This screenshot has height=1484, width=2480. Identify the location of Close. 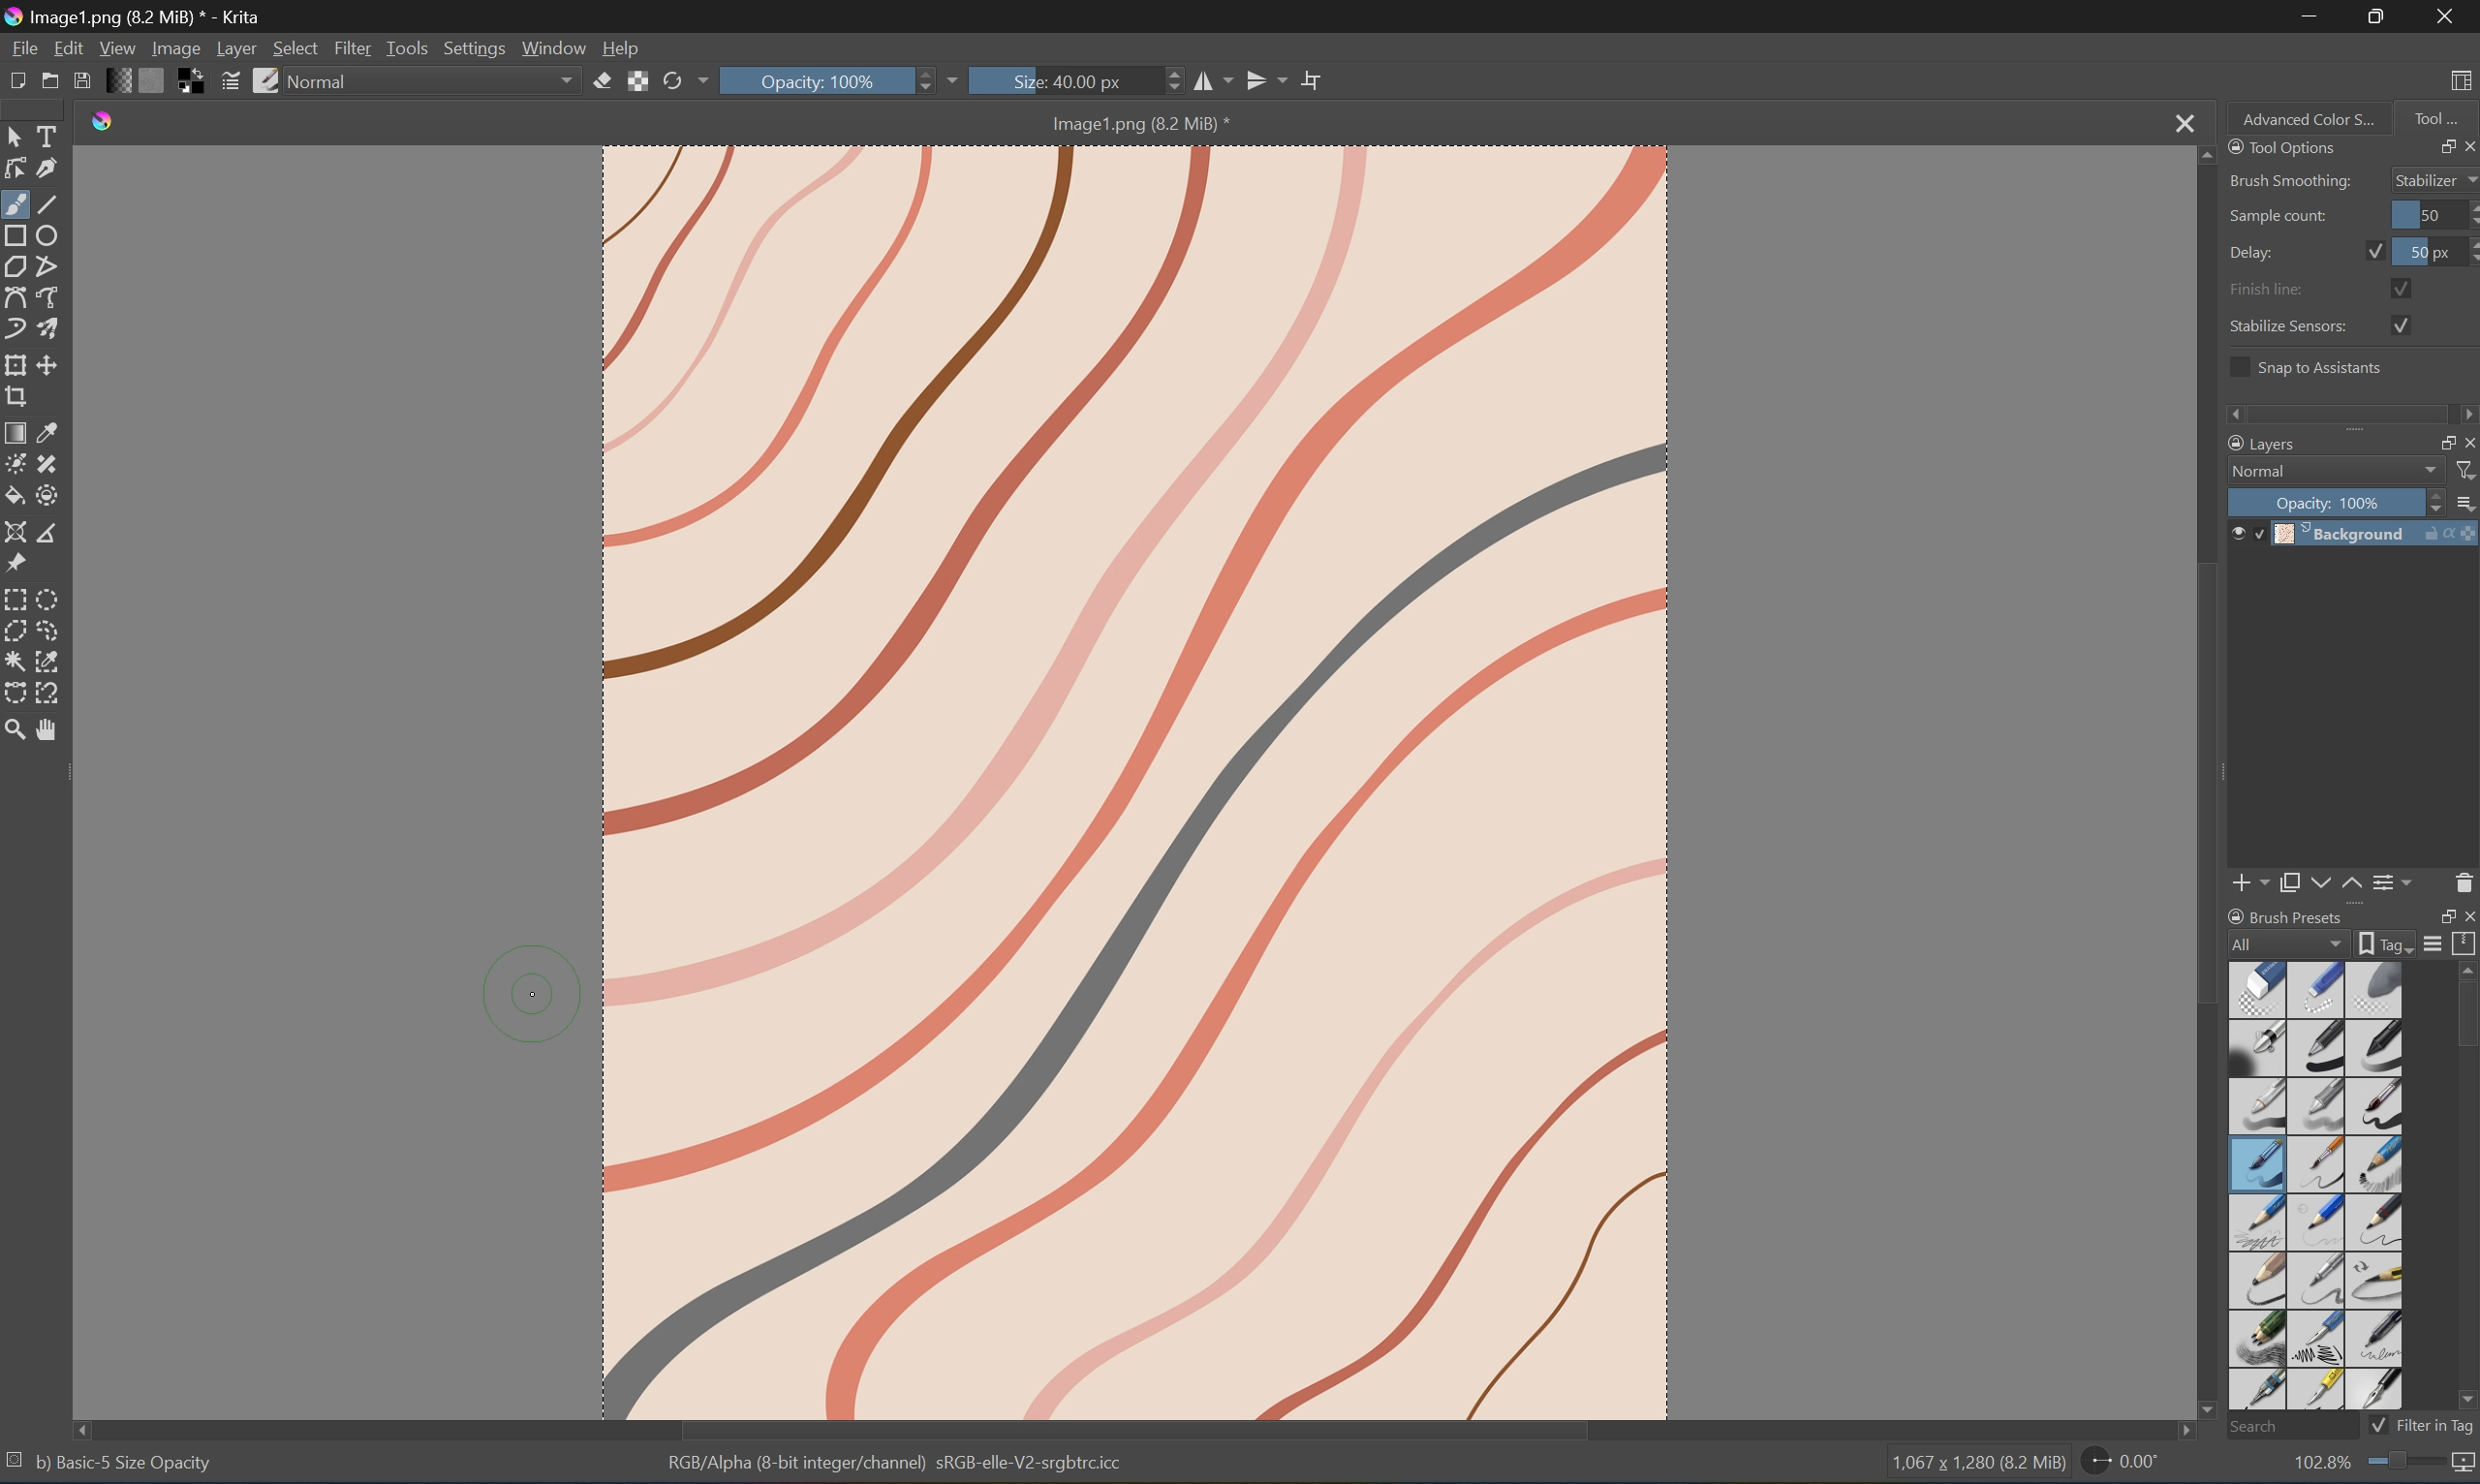
(2464, 146).